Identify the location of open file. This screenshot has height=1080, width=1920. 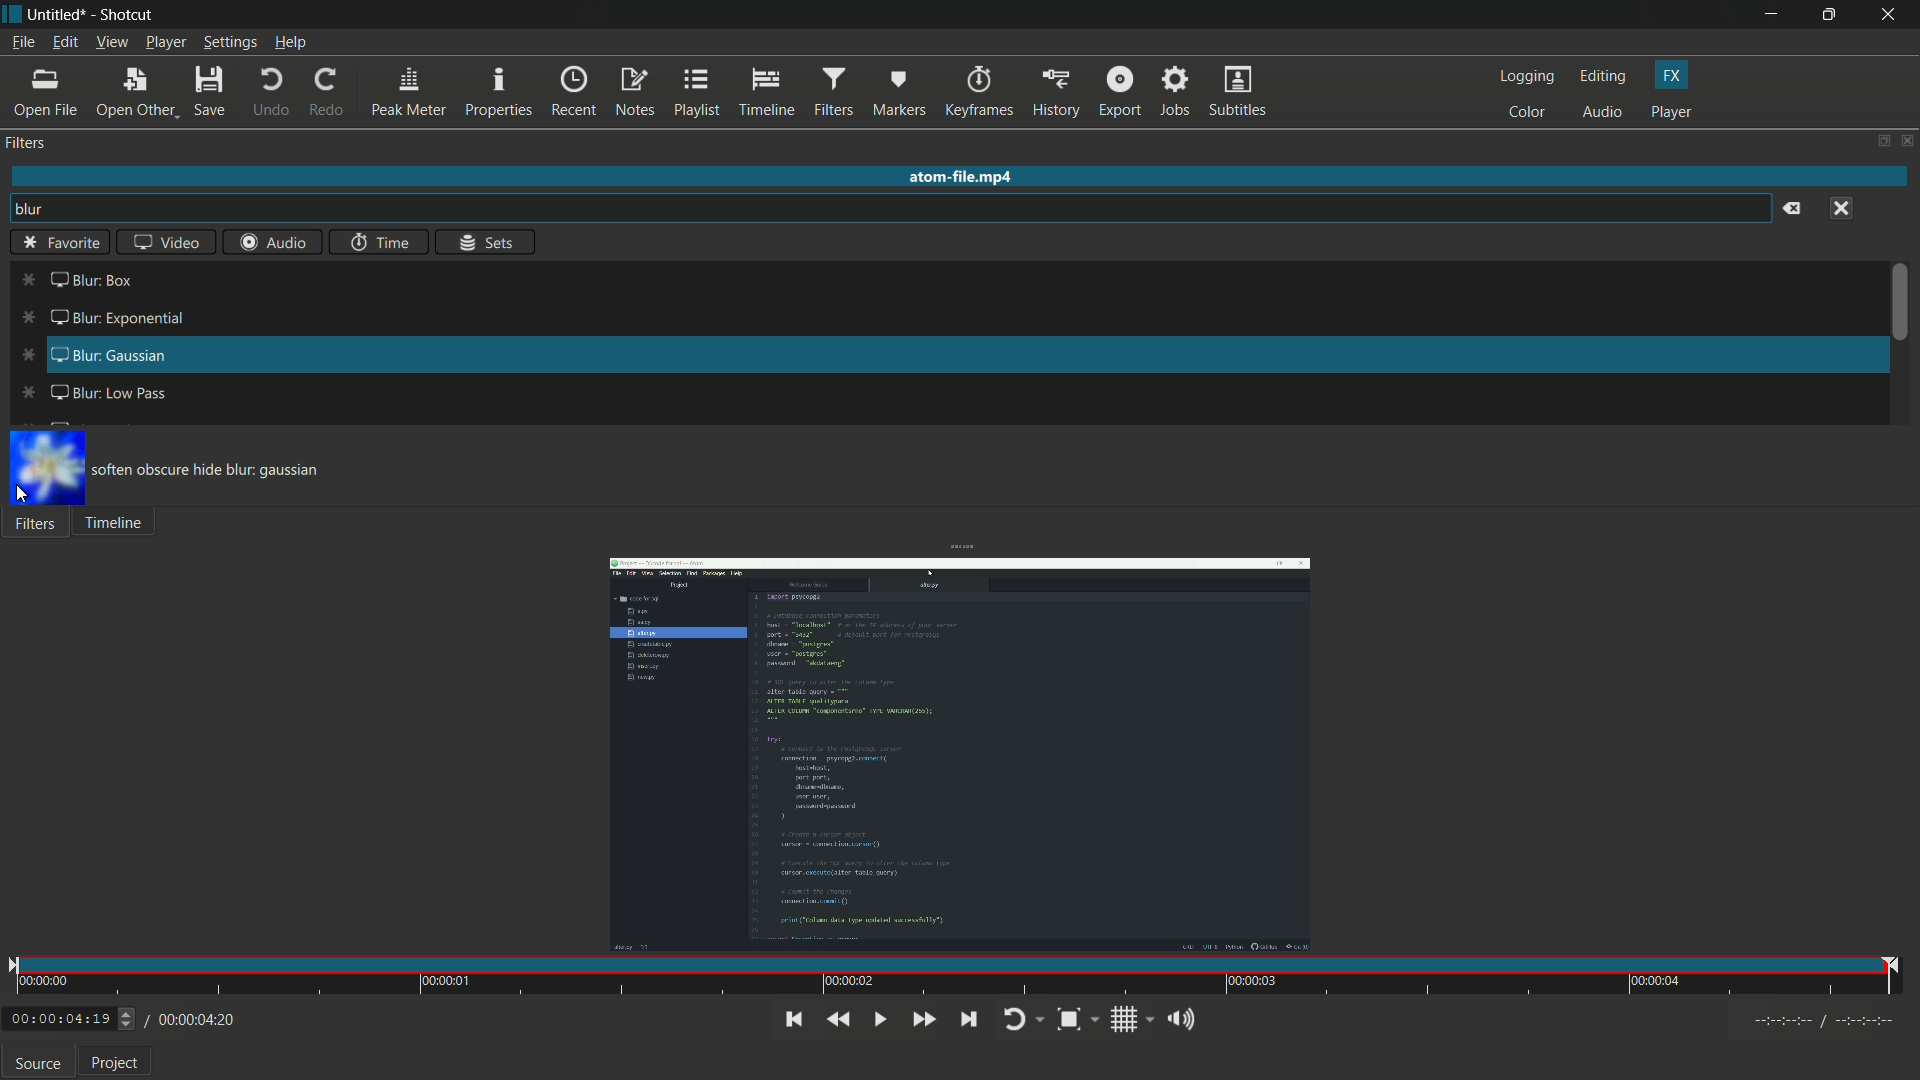
(46, 93).